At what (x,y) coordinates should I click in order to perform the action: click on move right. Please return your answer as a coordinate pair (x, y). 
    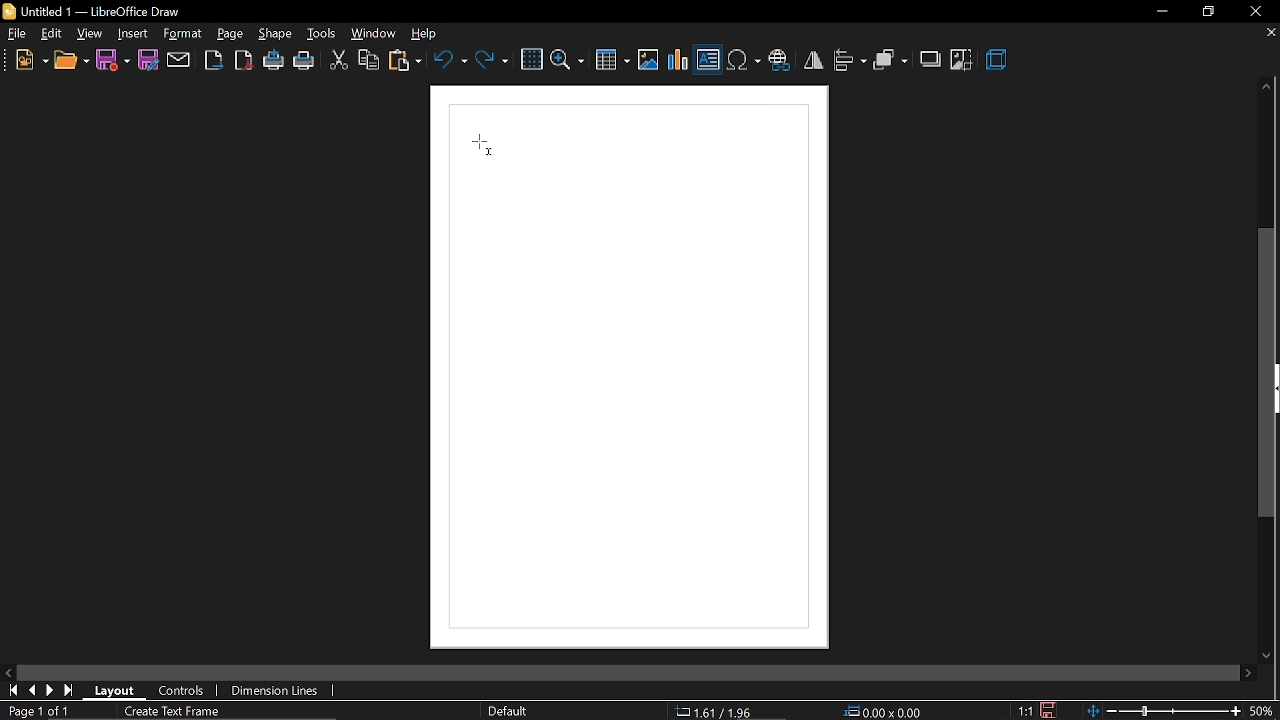
    Looking at the image, I should click on (1248, 672).